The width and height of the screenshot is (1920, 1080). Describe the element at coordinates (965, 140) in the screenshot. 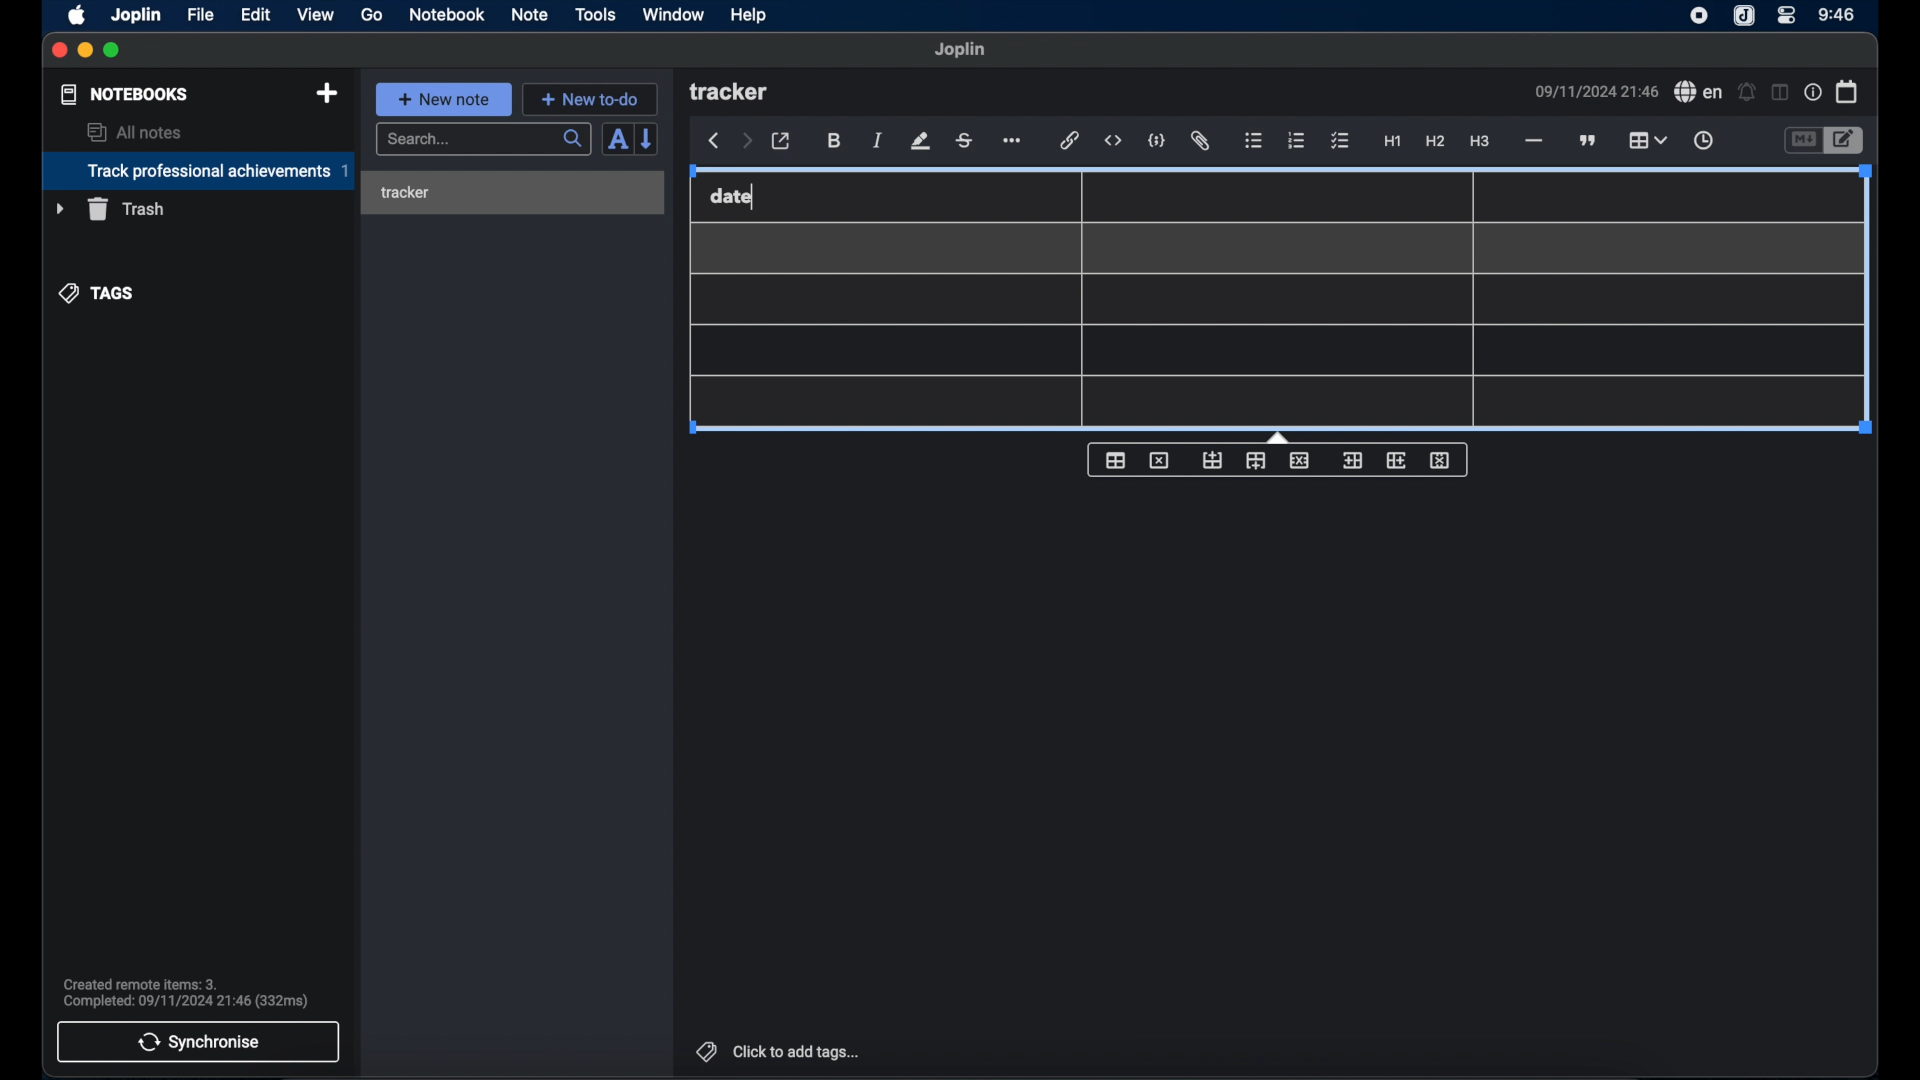

I see `strikethrough` at that location.